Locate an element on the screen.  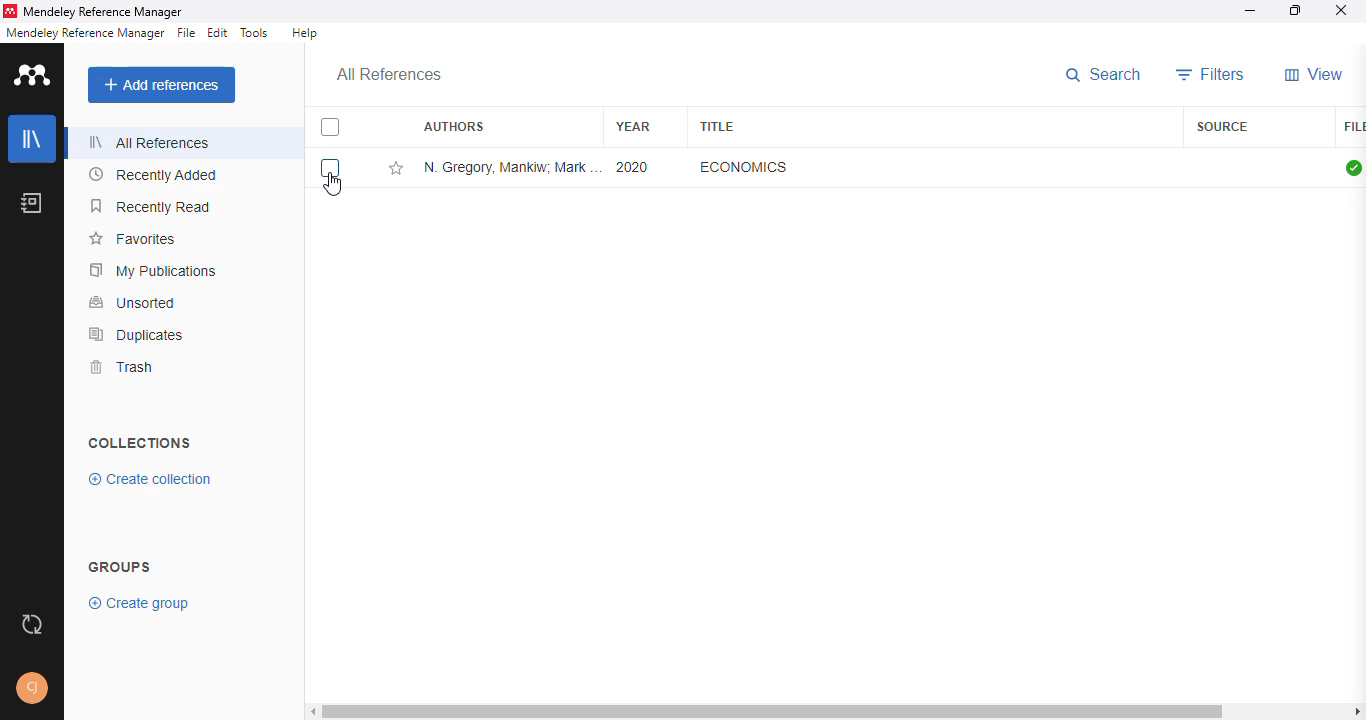
select is located at coordinates (330, 169).